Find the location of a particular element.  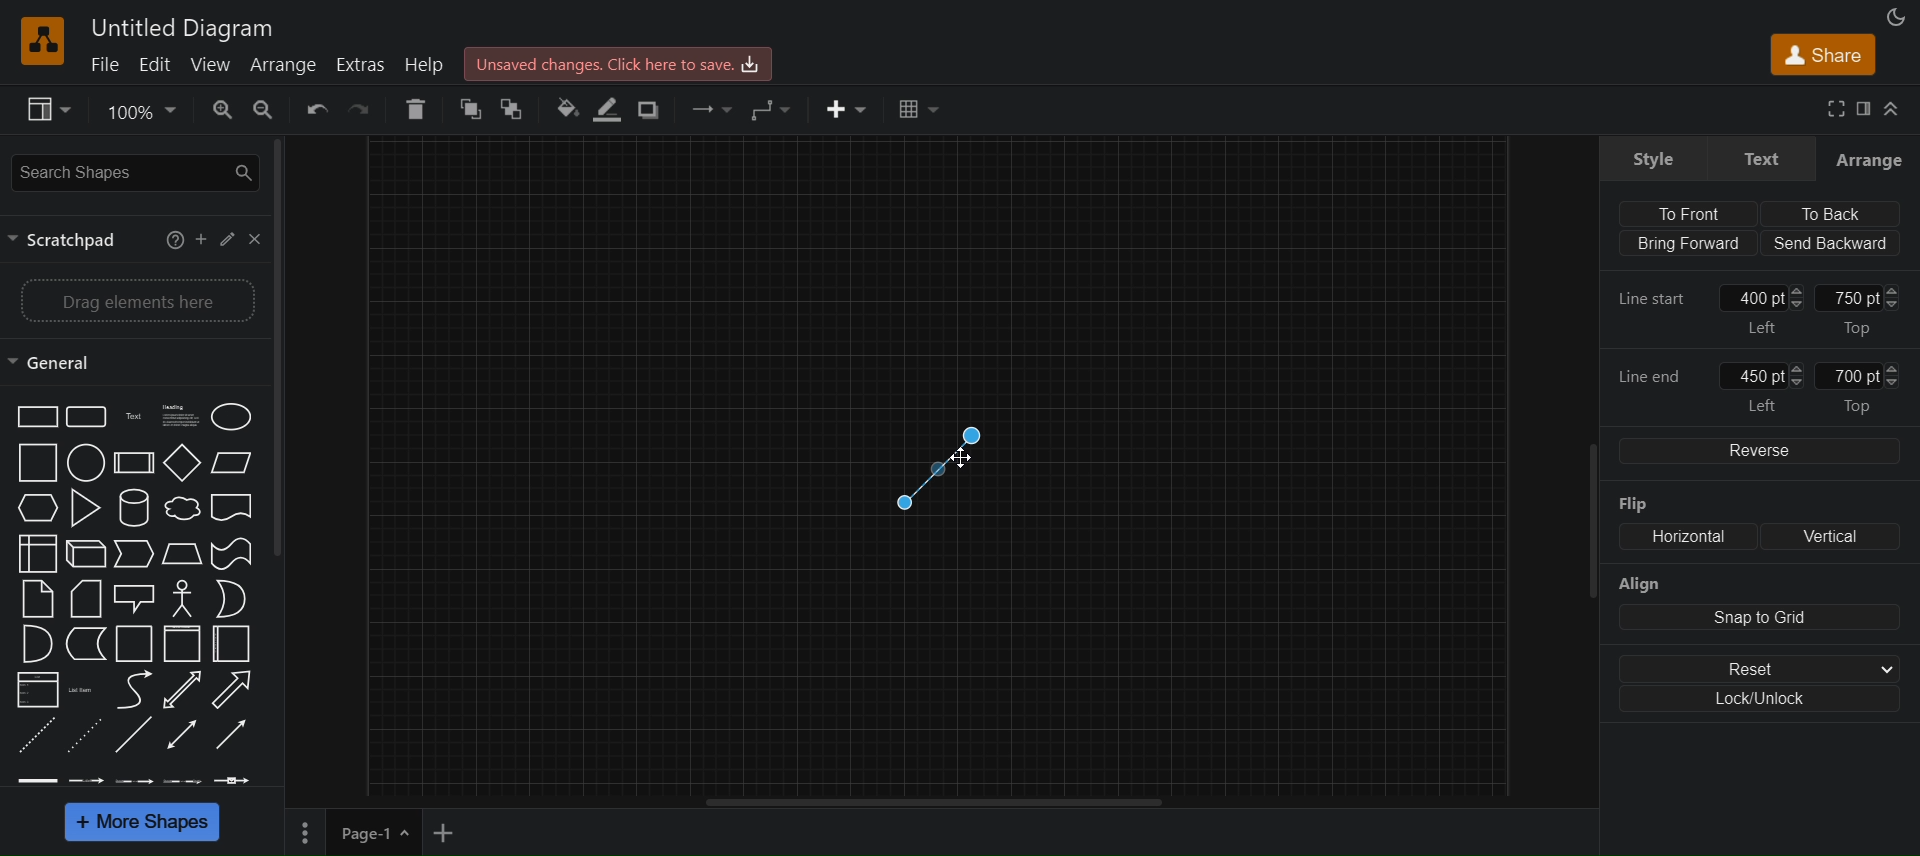

more shapes is located at coordinates (147, 823).